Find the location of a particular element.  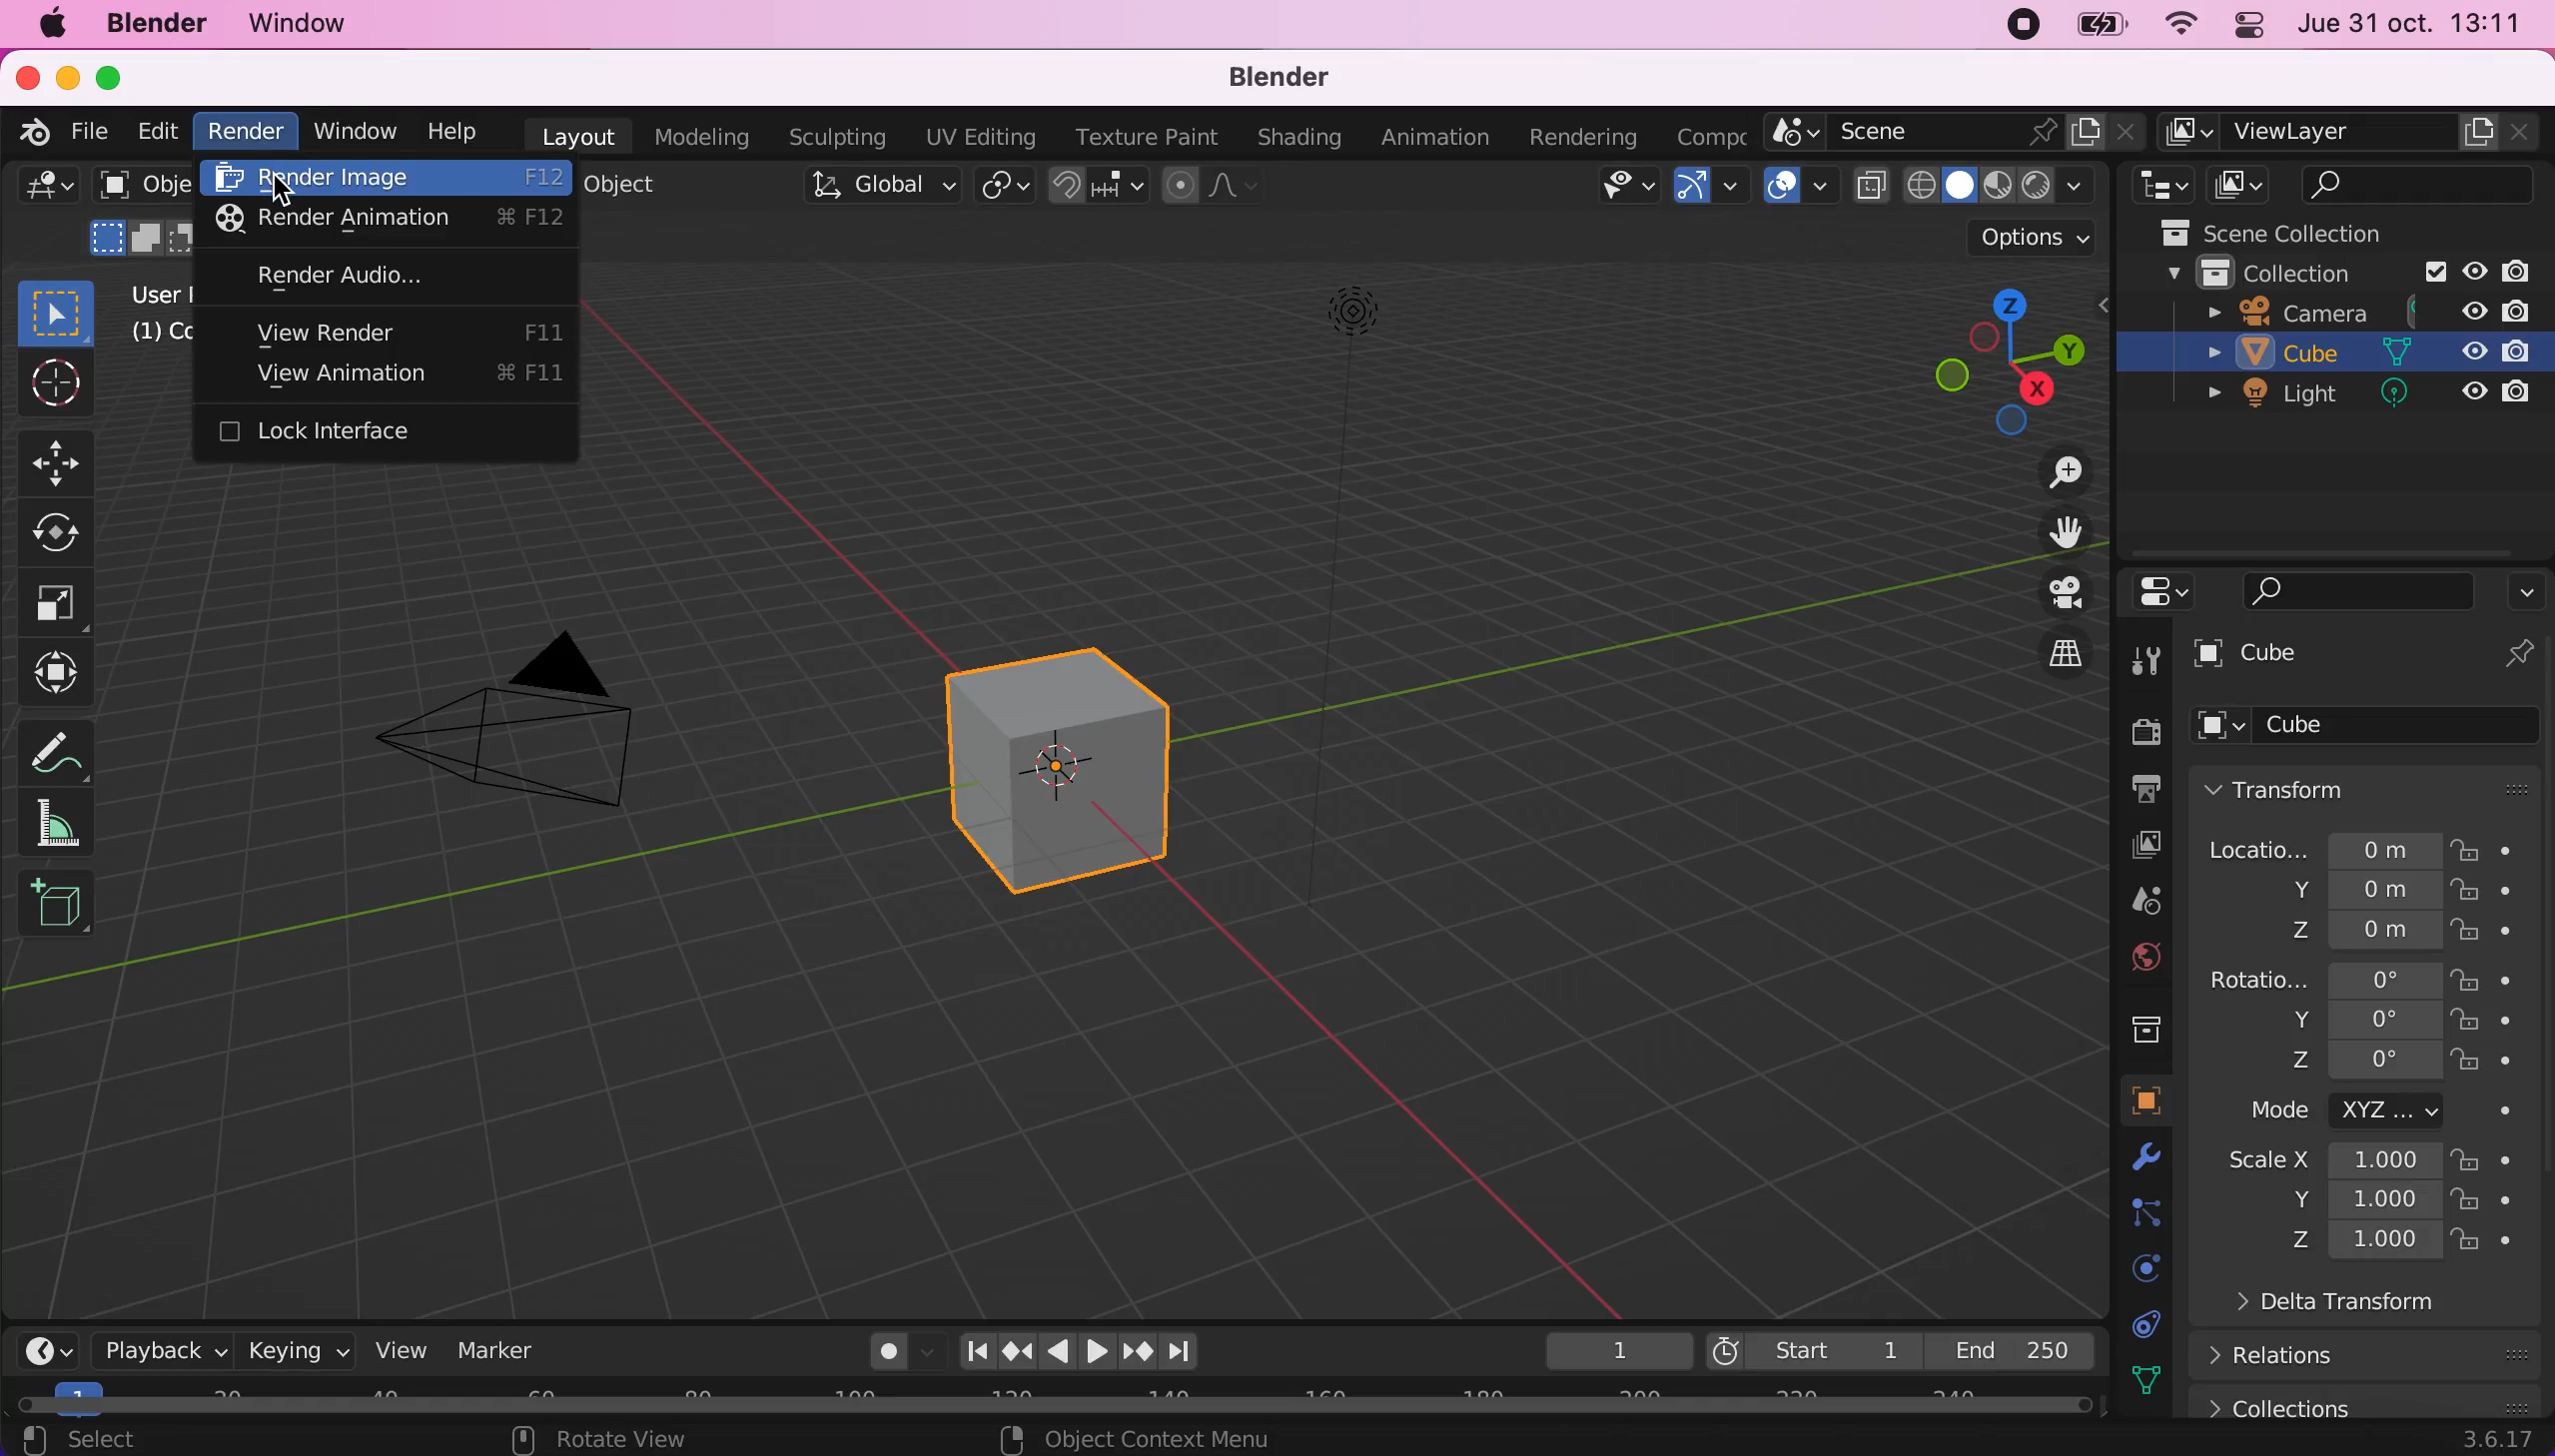

object is located at coordinates (623, 185).